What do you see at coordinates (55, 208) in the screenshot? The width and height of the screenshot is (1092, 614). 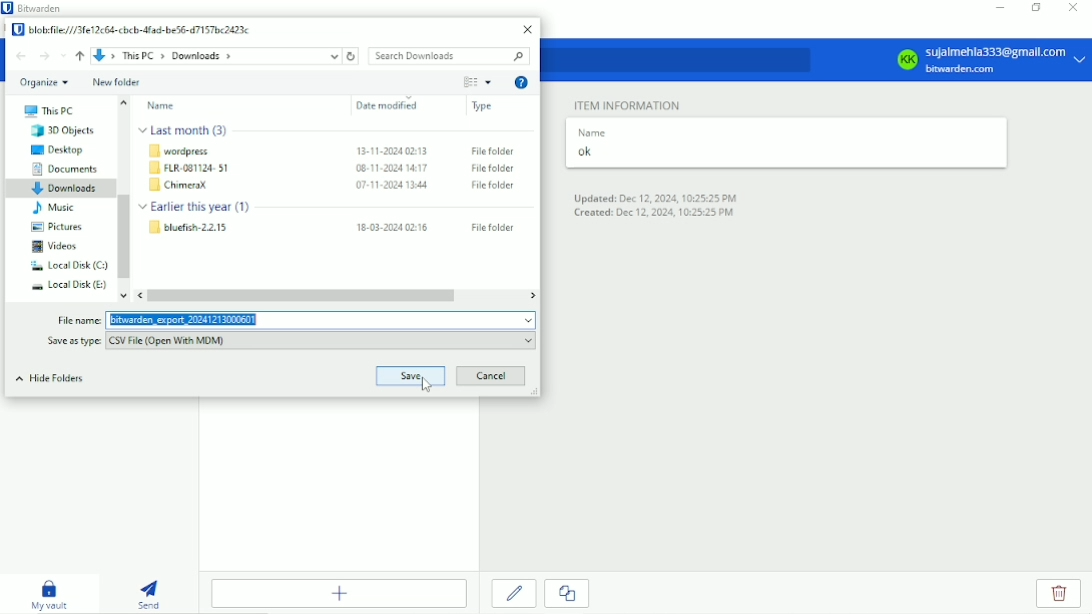 I see `Music` at bounding box center [55, 208].